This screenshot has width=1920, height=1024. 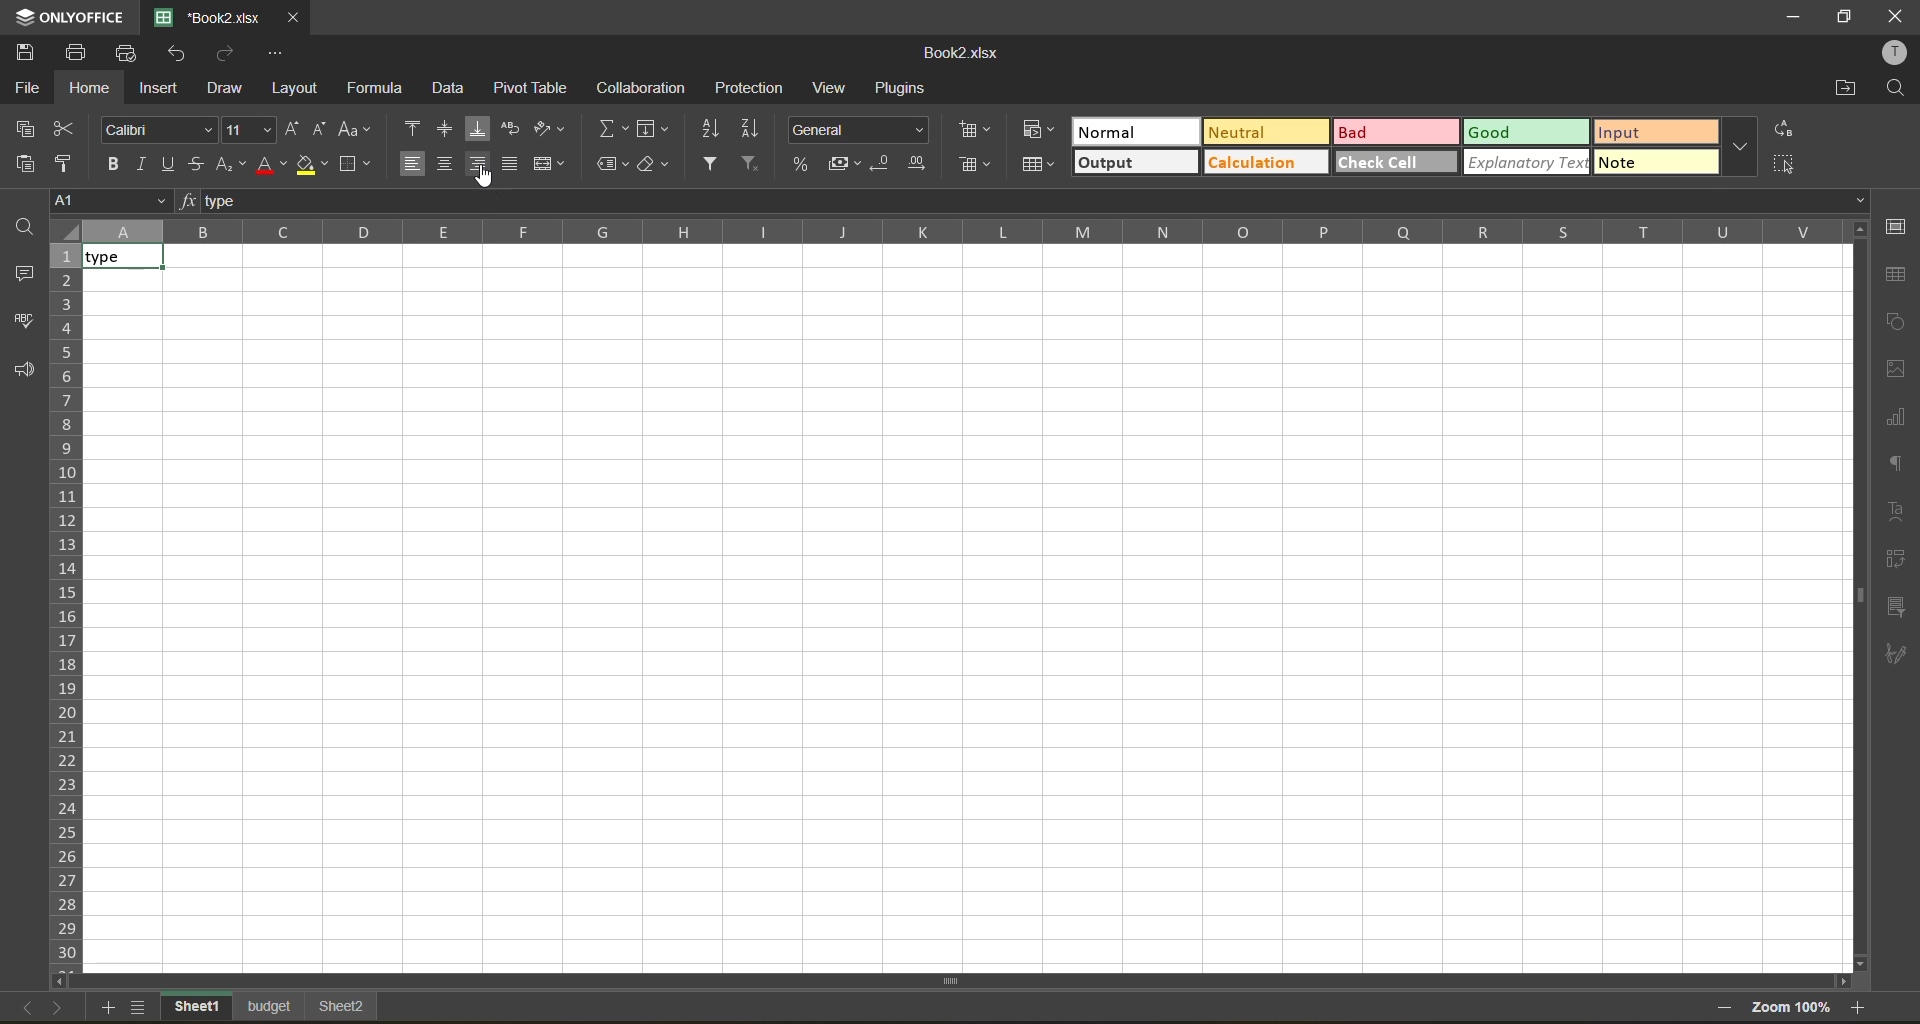 I want to click on move left, so click(x=64, y=982).